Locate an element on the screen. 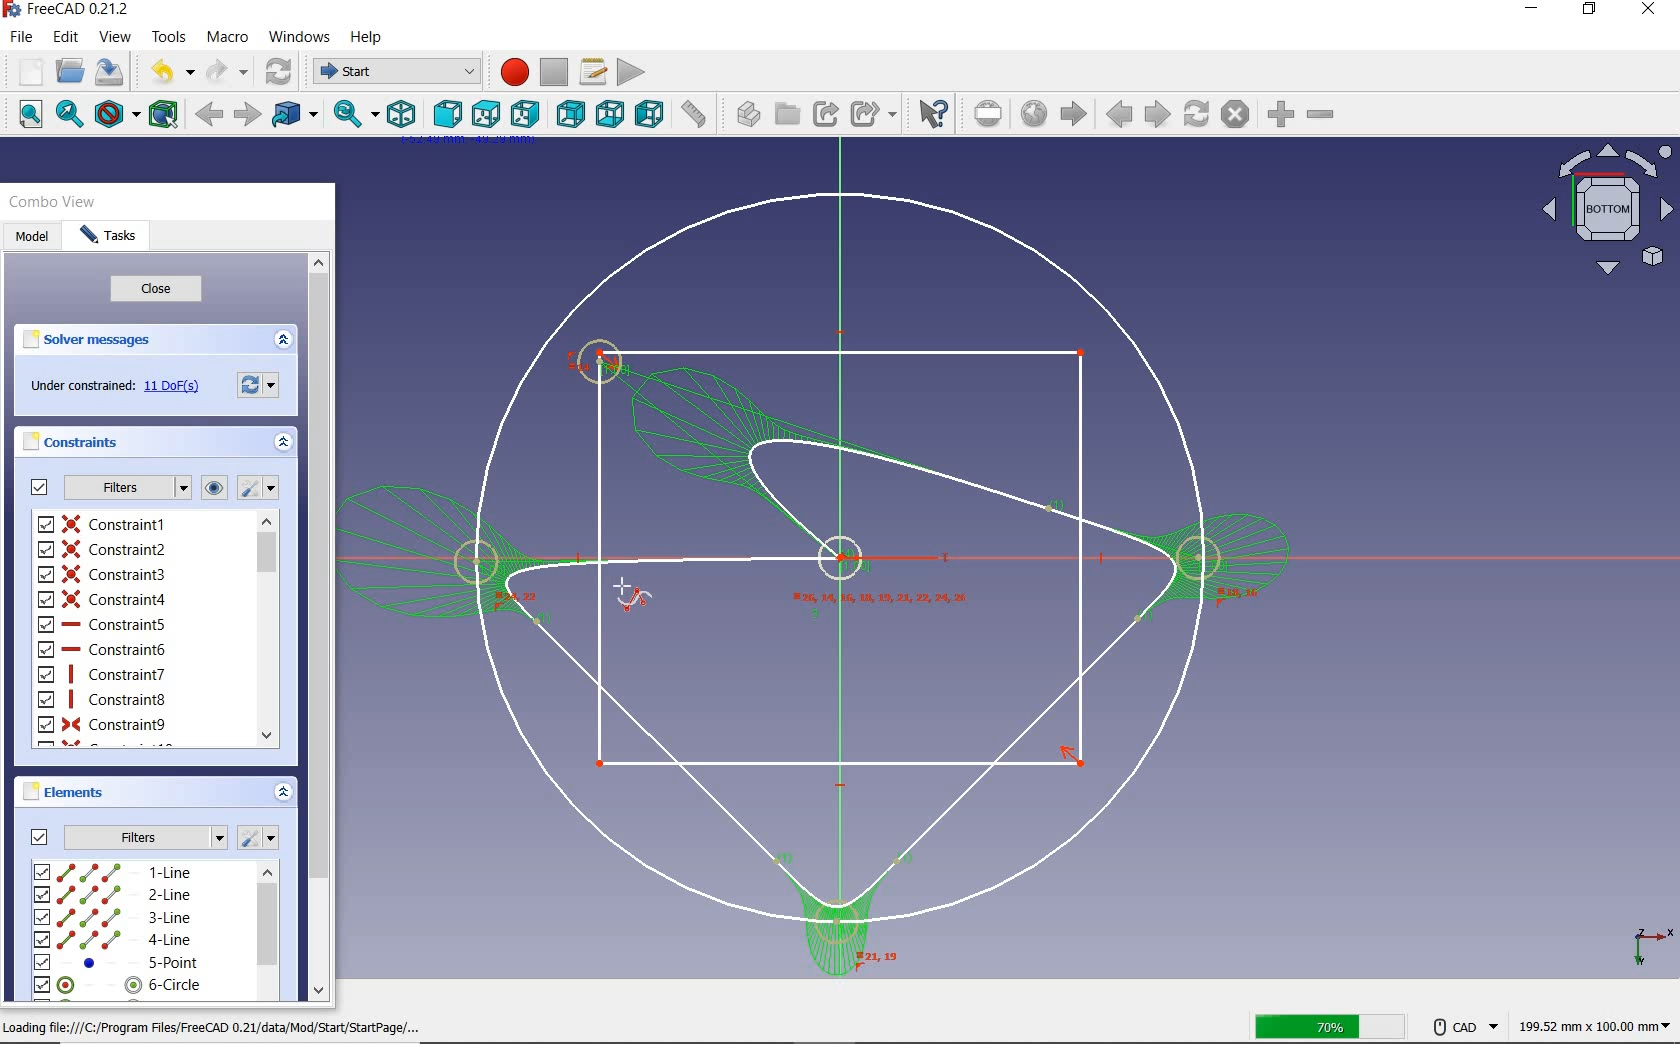  create part is located at coordinates (743, 113).